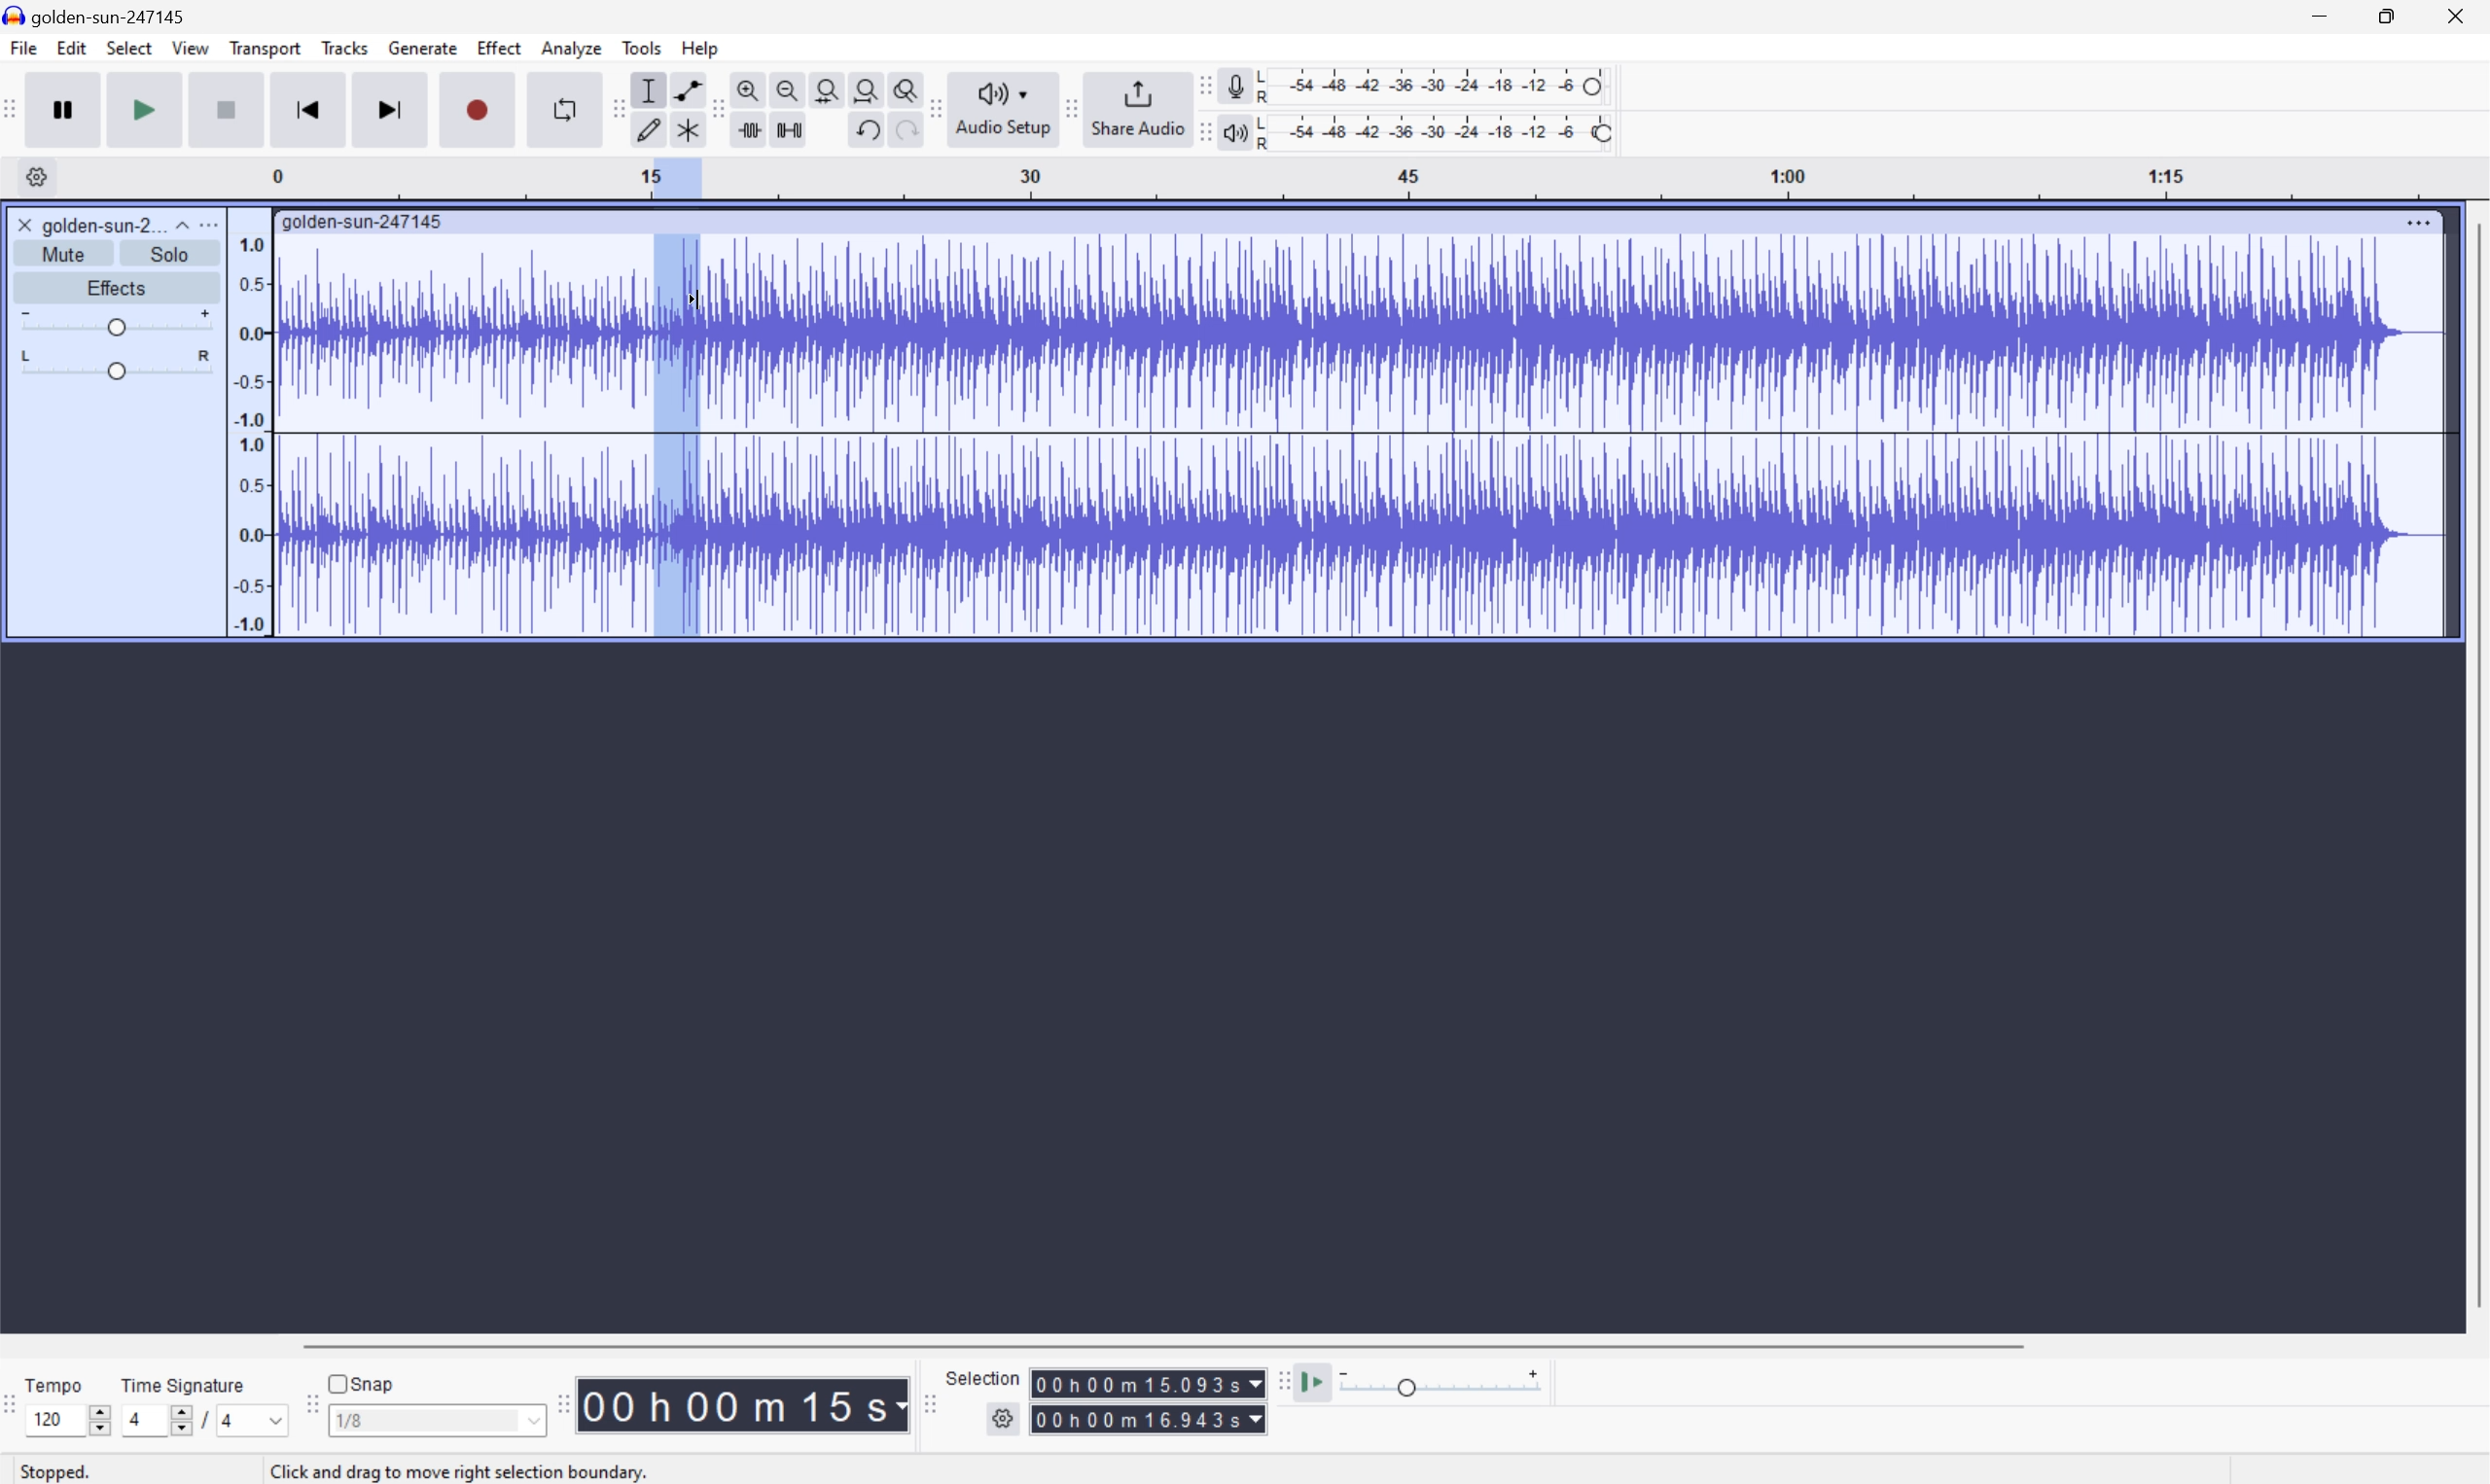 Image resolution: width=2490 pixels, height=1484 pixels. Describe the element at coordinates (1362, 438) in the screenshot. I see `Audio` at that location.